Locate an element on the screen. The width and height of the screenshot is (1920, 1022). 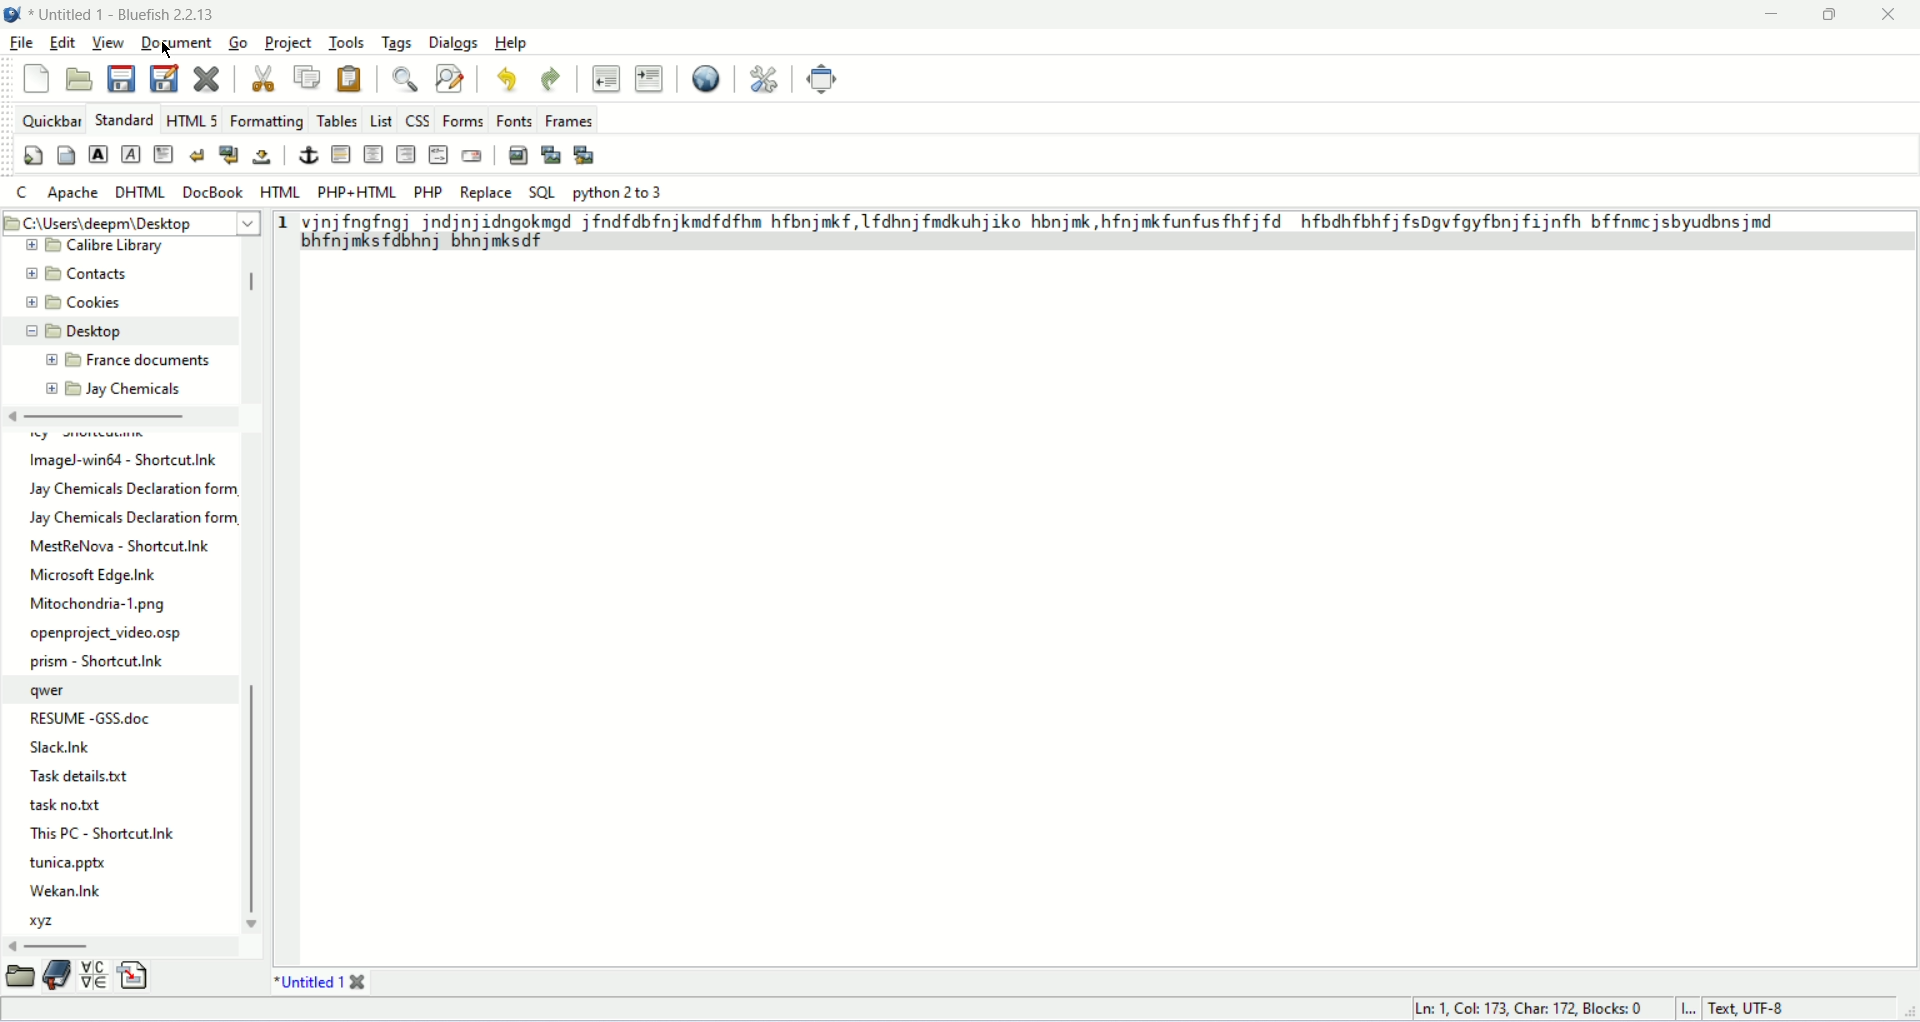
insert thumbnail is located at coordinates (552, 154).